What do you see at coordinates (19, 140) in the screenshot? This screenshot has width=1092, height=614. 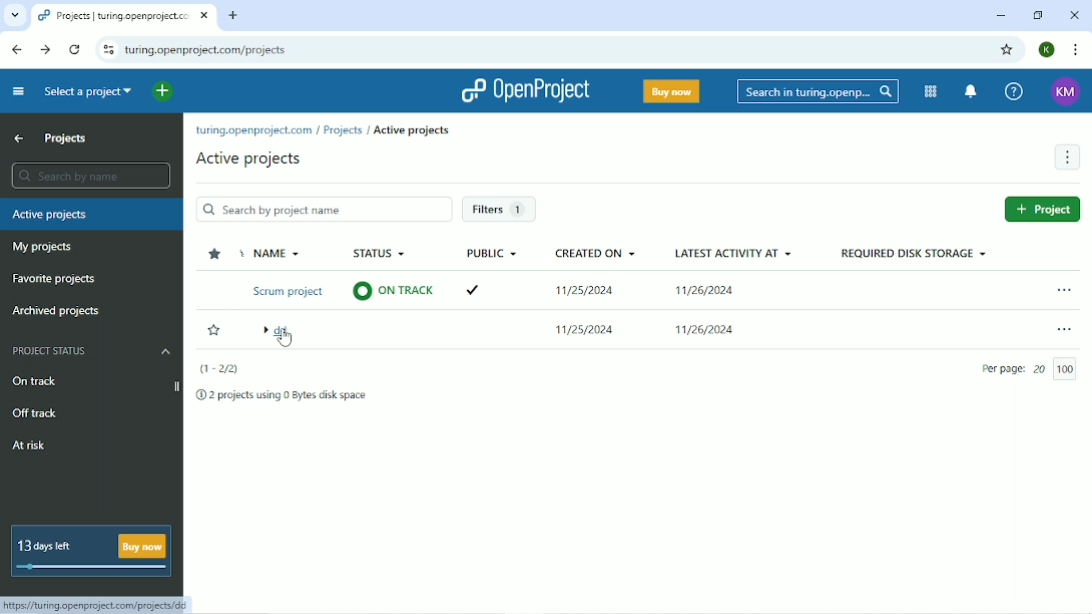 I see `Up` at bounding box center [19, 140].